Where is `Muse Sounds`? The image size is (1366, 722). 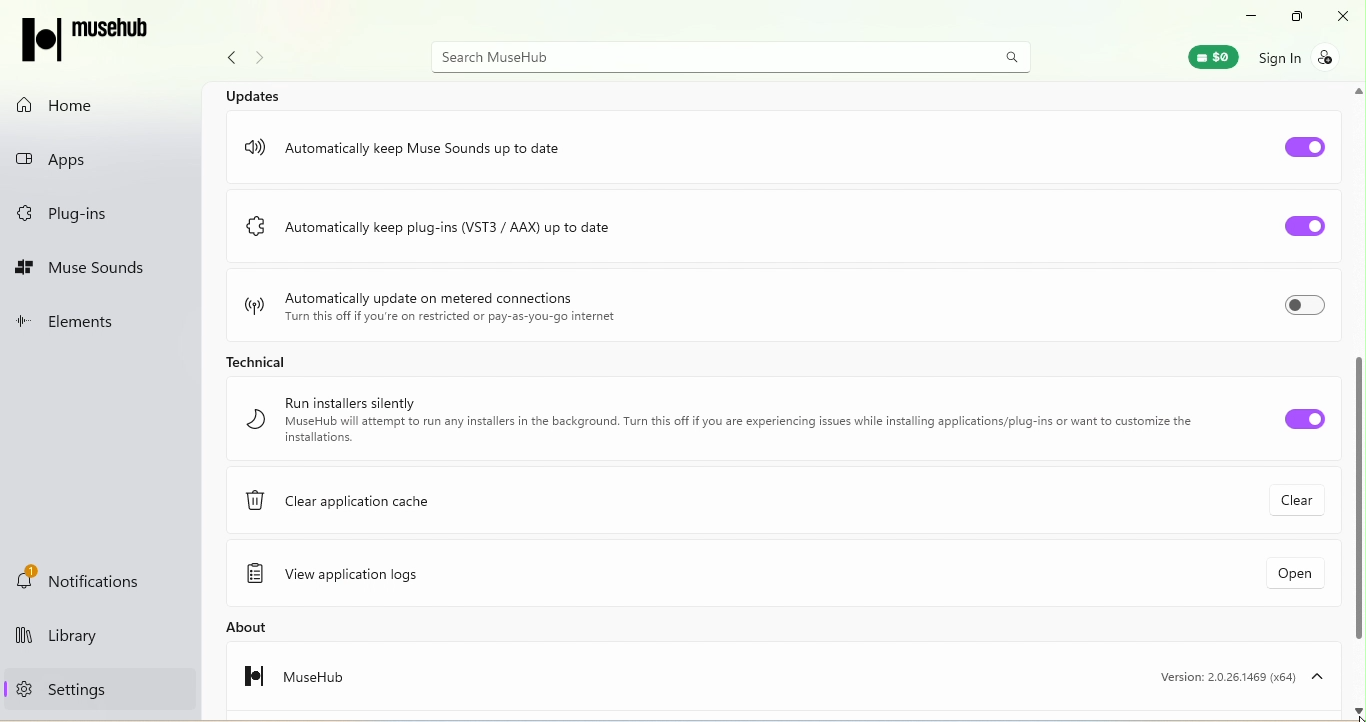 Muse Sounds is located at coordinates (83, 269).